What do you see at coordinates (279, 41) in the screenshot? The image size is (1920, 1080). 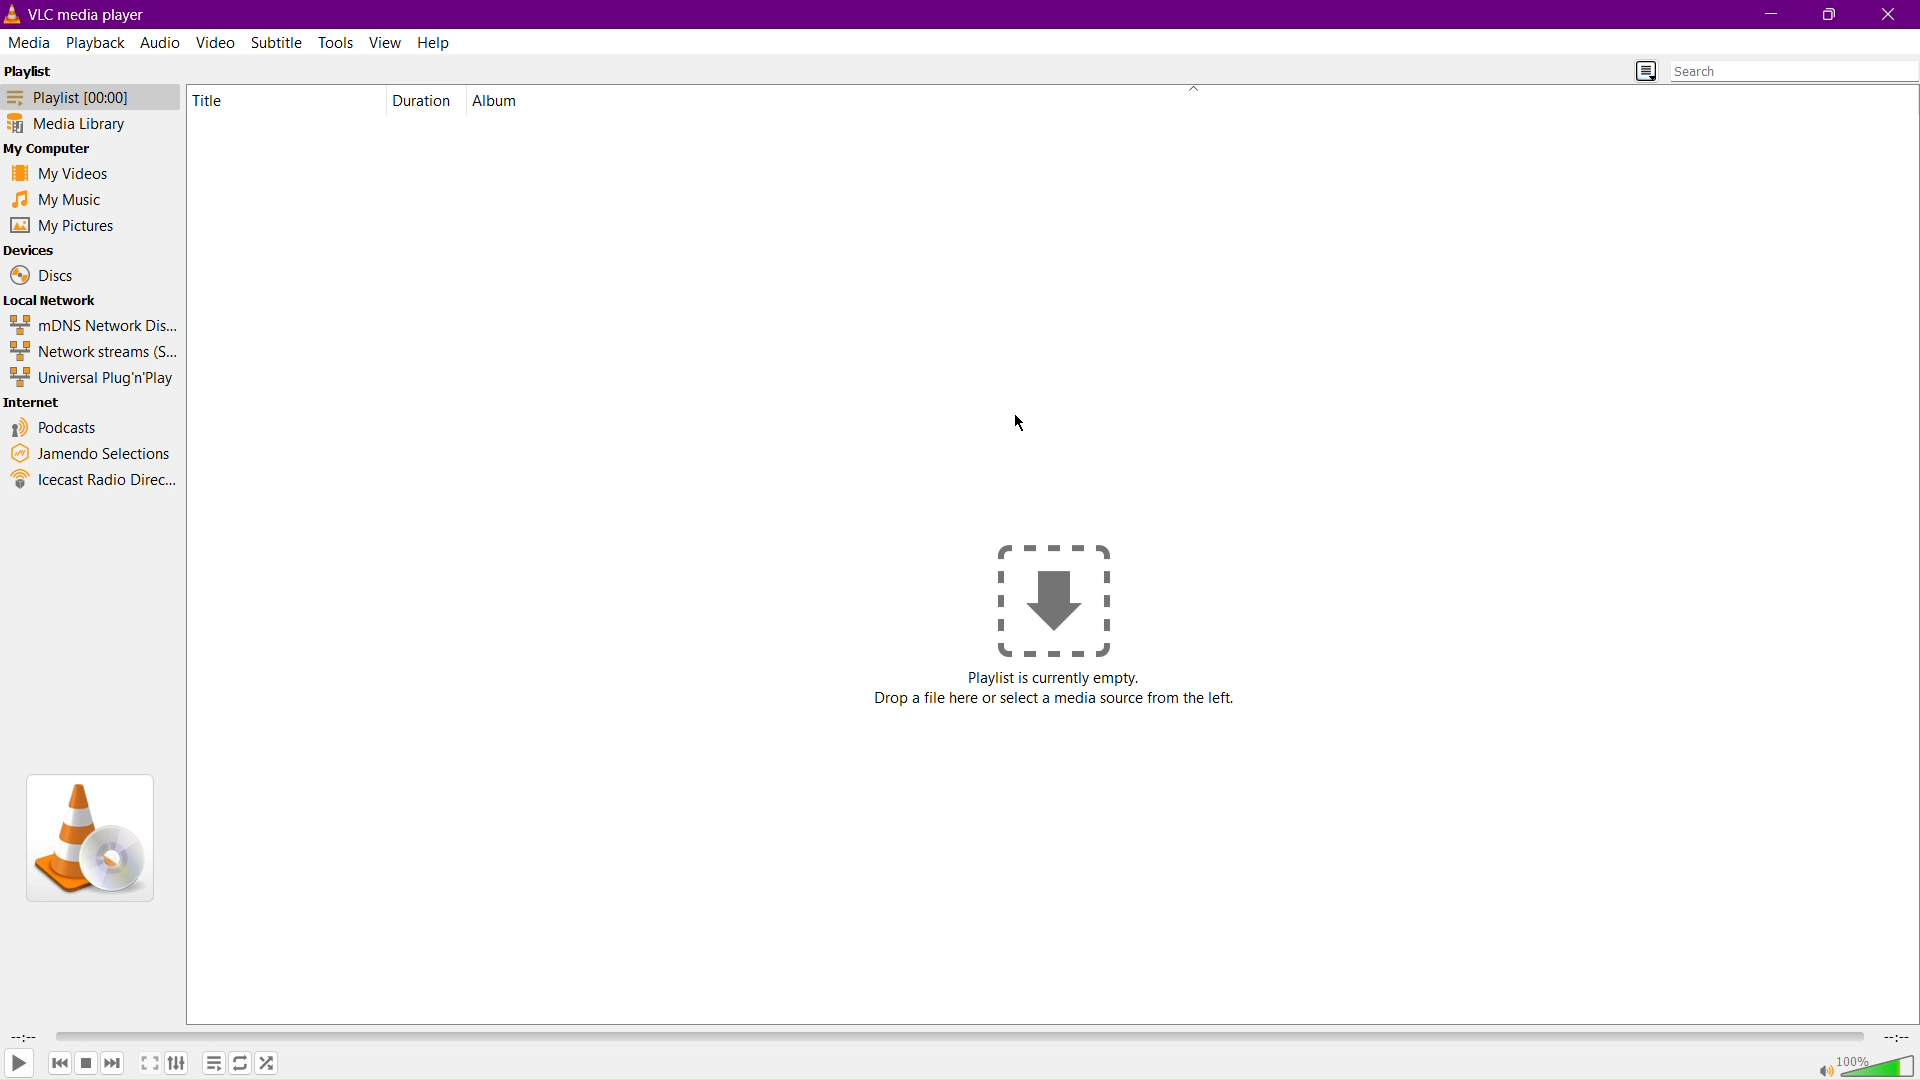 I see `Subtitle` at bounding box center [279, 41].